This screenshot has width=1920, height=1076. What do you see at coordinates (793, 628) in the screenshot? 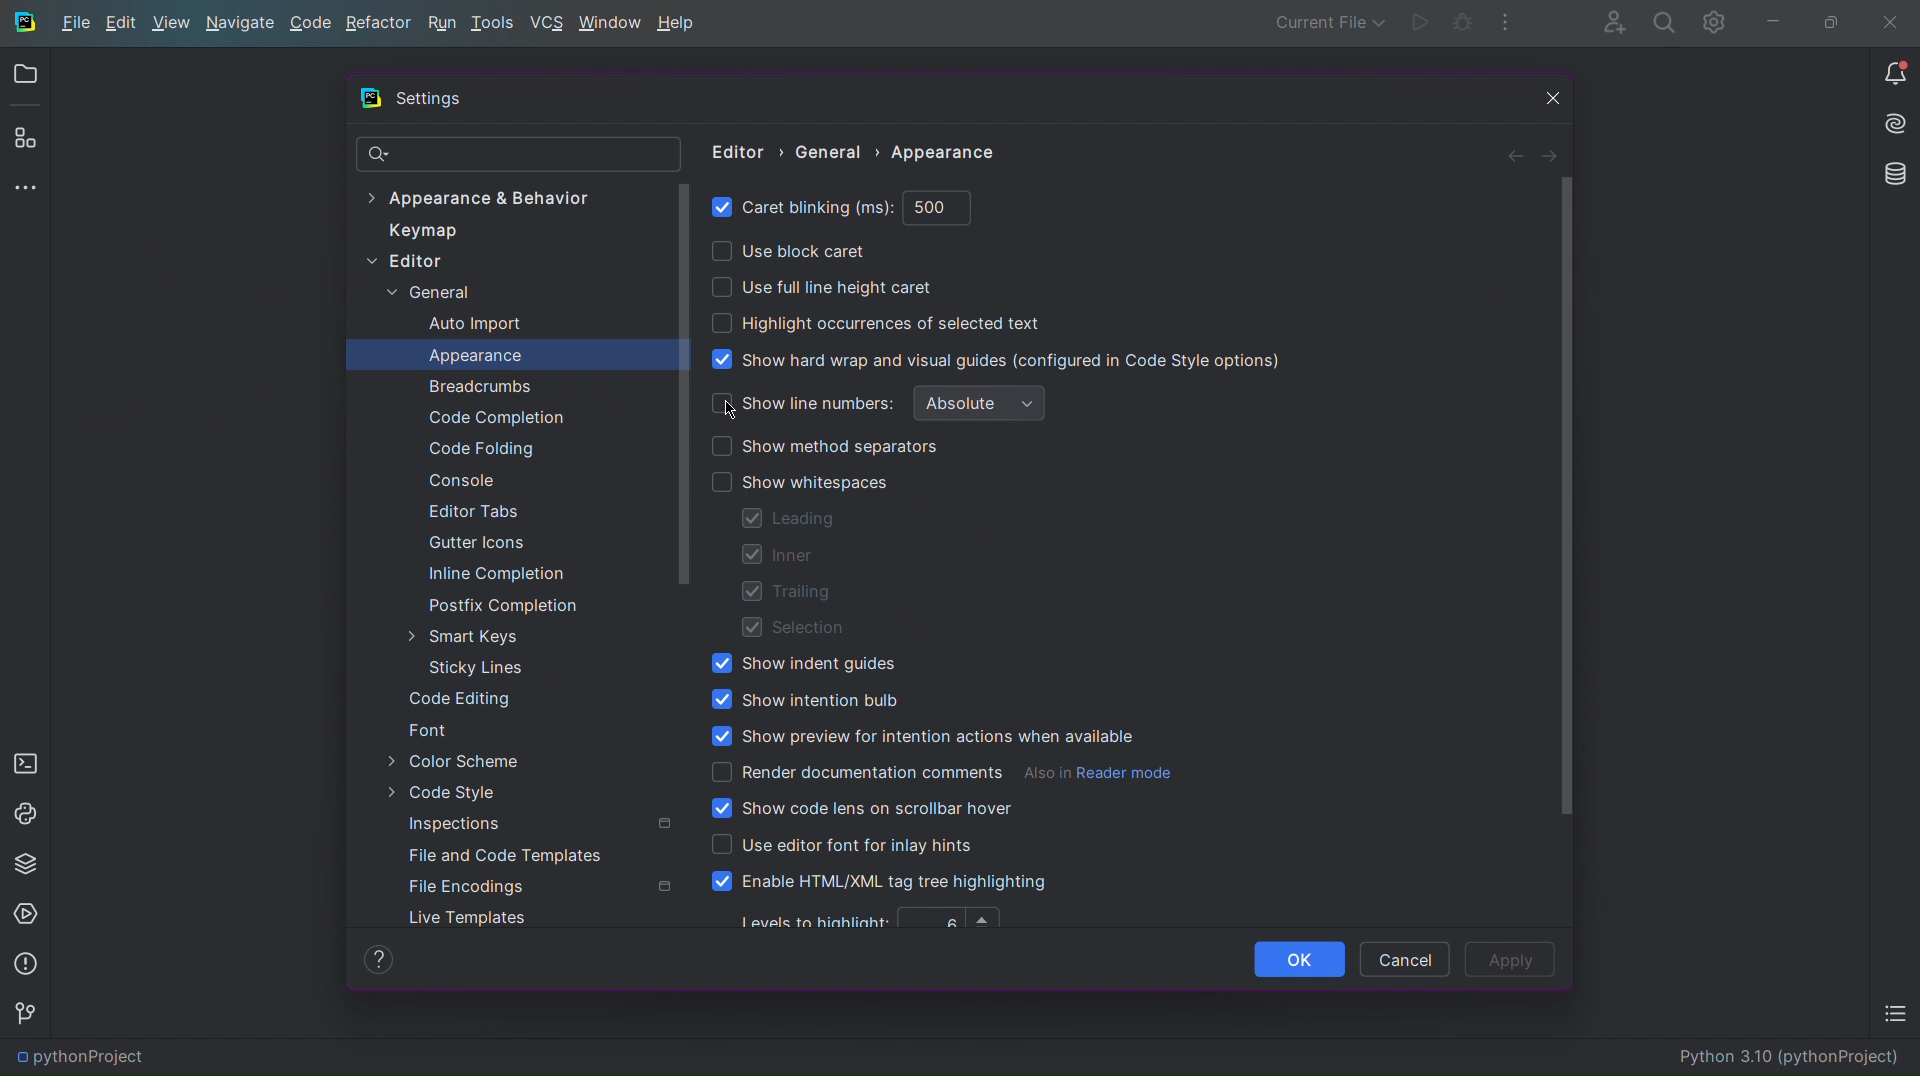
I see `Selection` at bounding box center [793, 628].